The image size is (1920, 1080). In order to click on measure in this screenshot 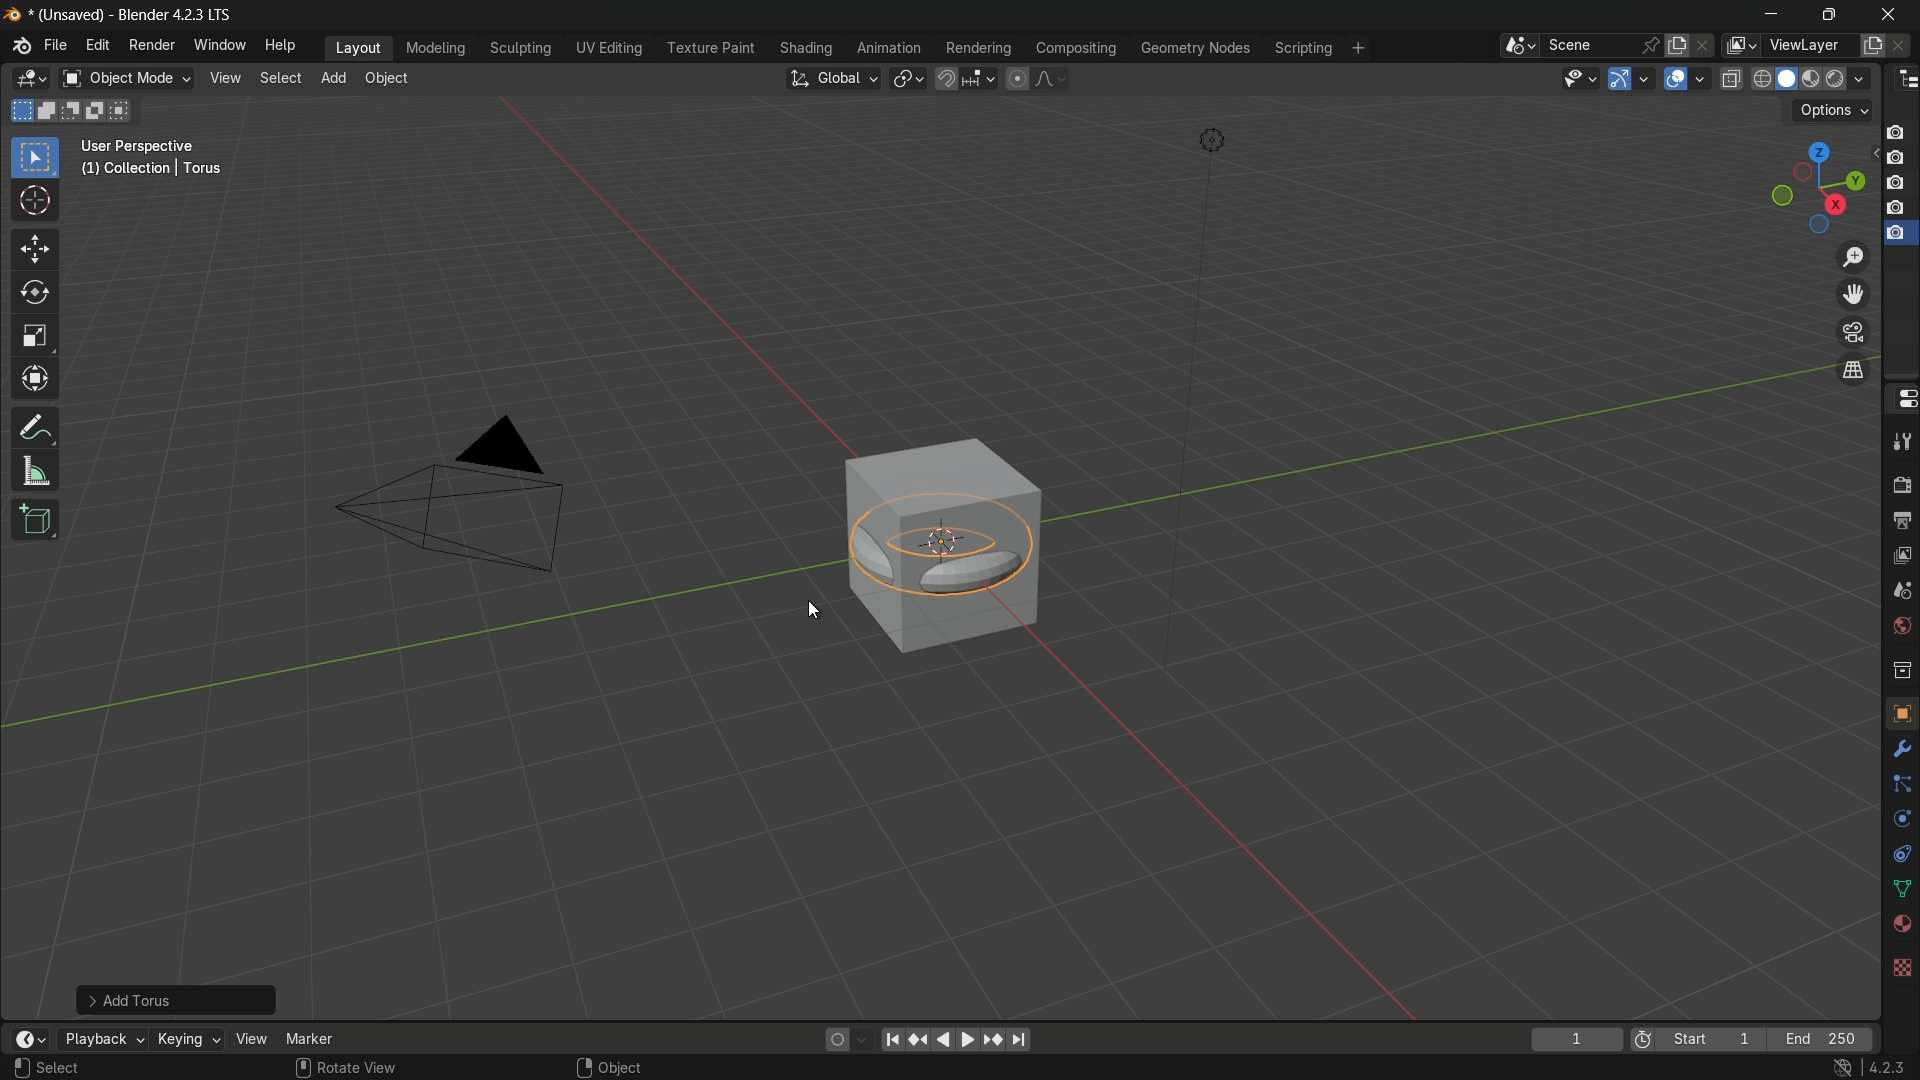, I will do `click(36, 472)`.